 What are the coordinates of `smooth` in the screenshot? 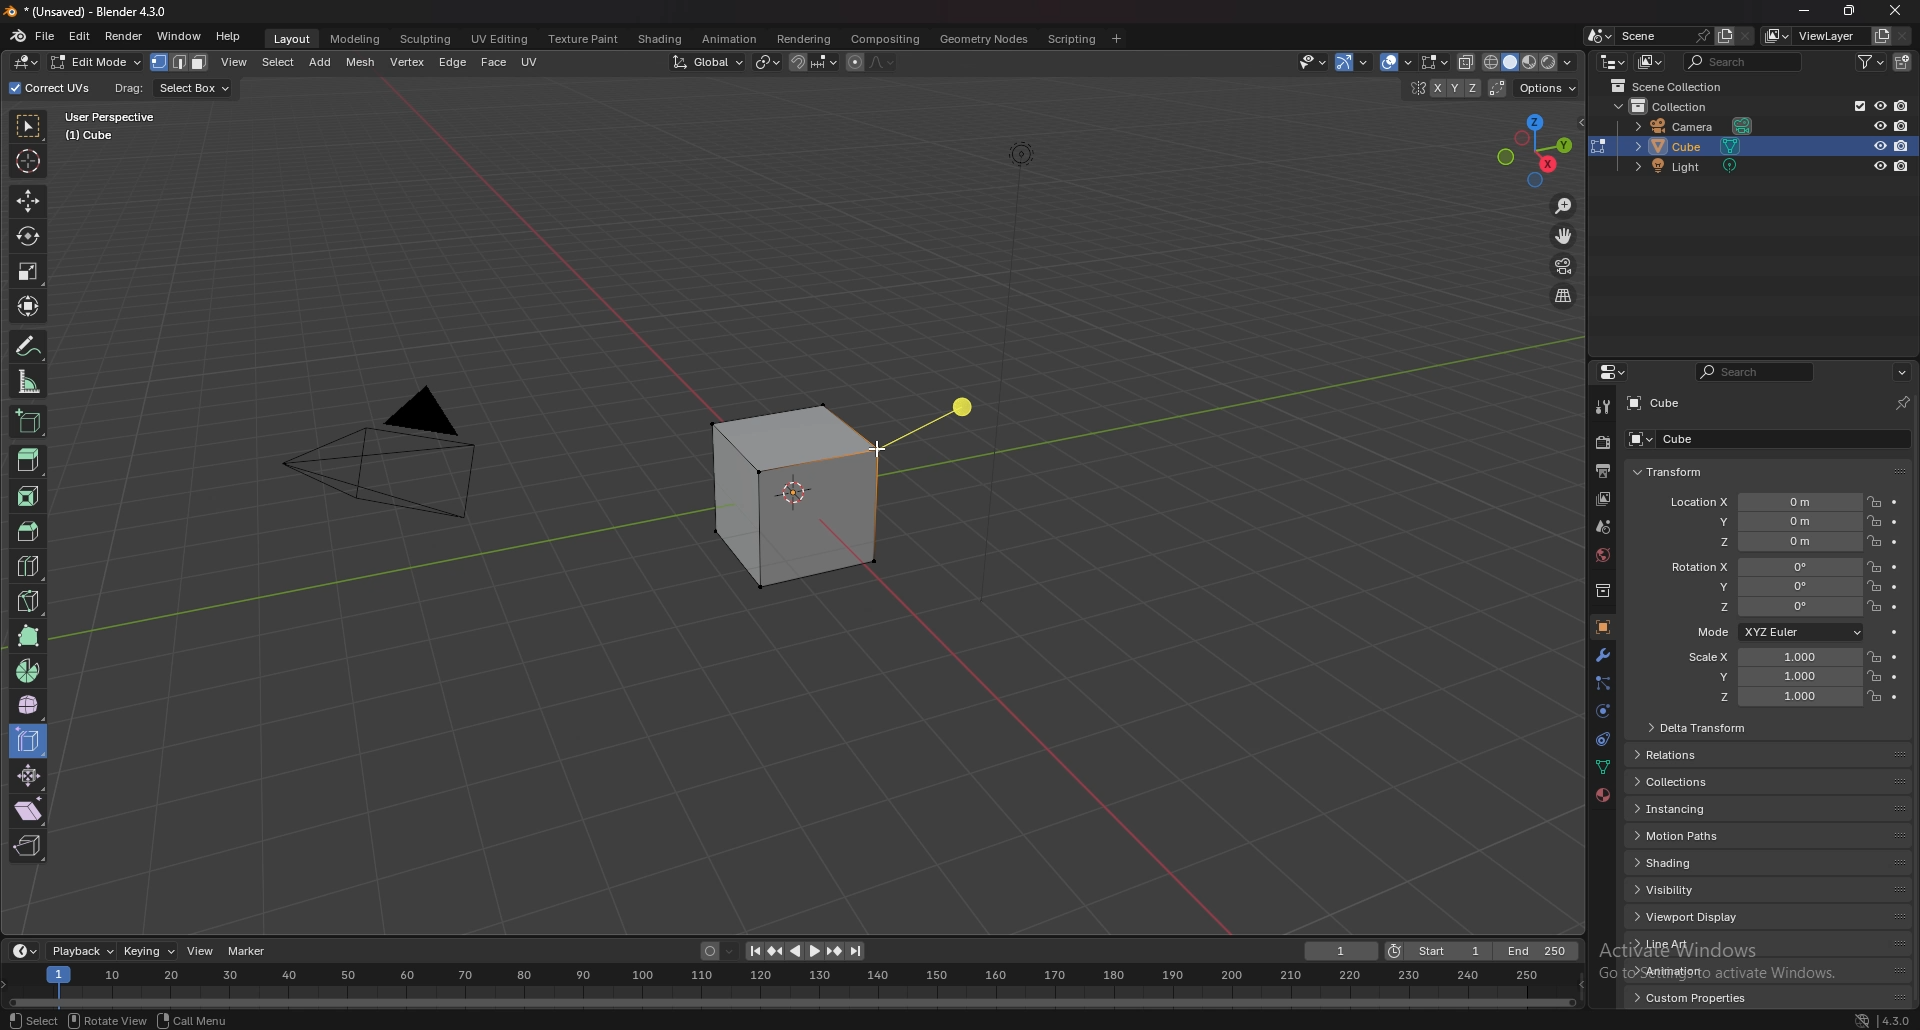 It's located at (30, 704).